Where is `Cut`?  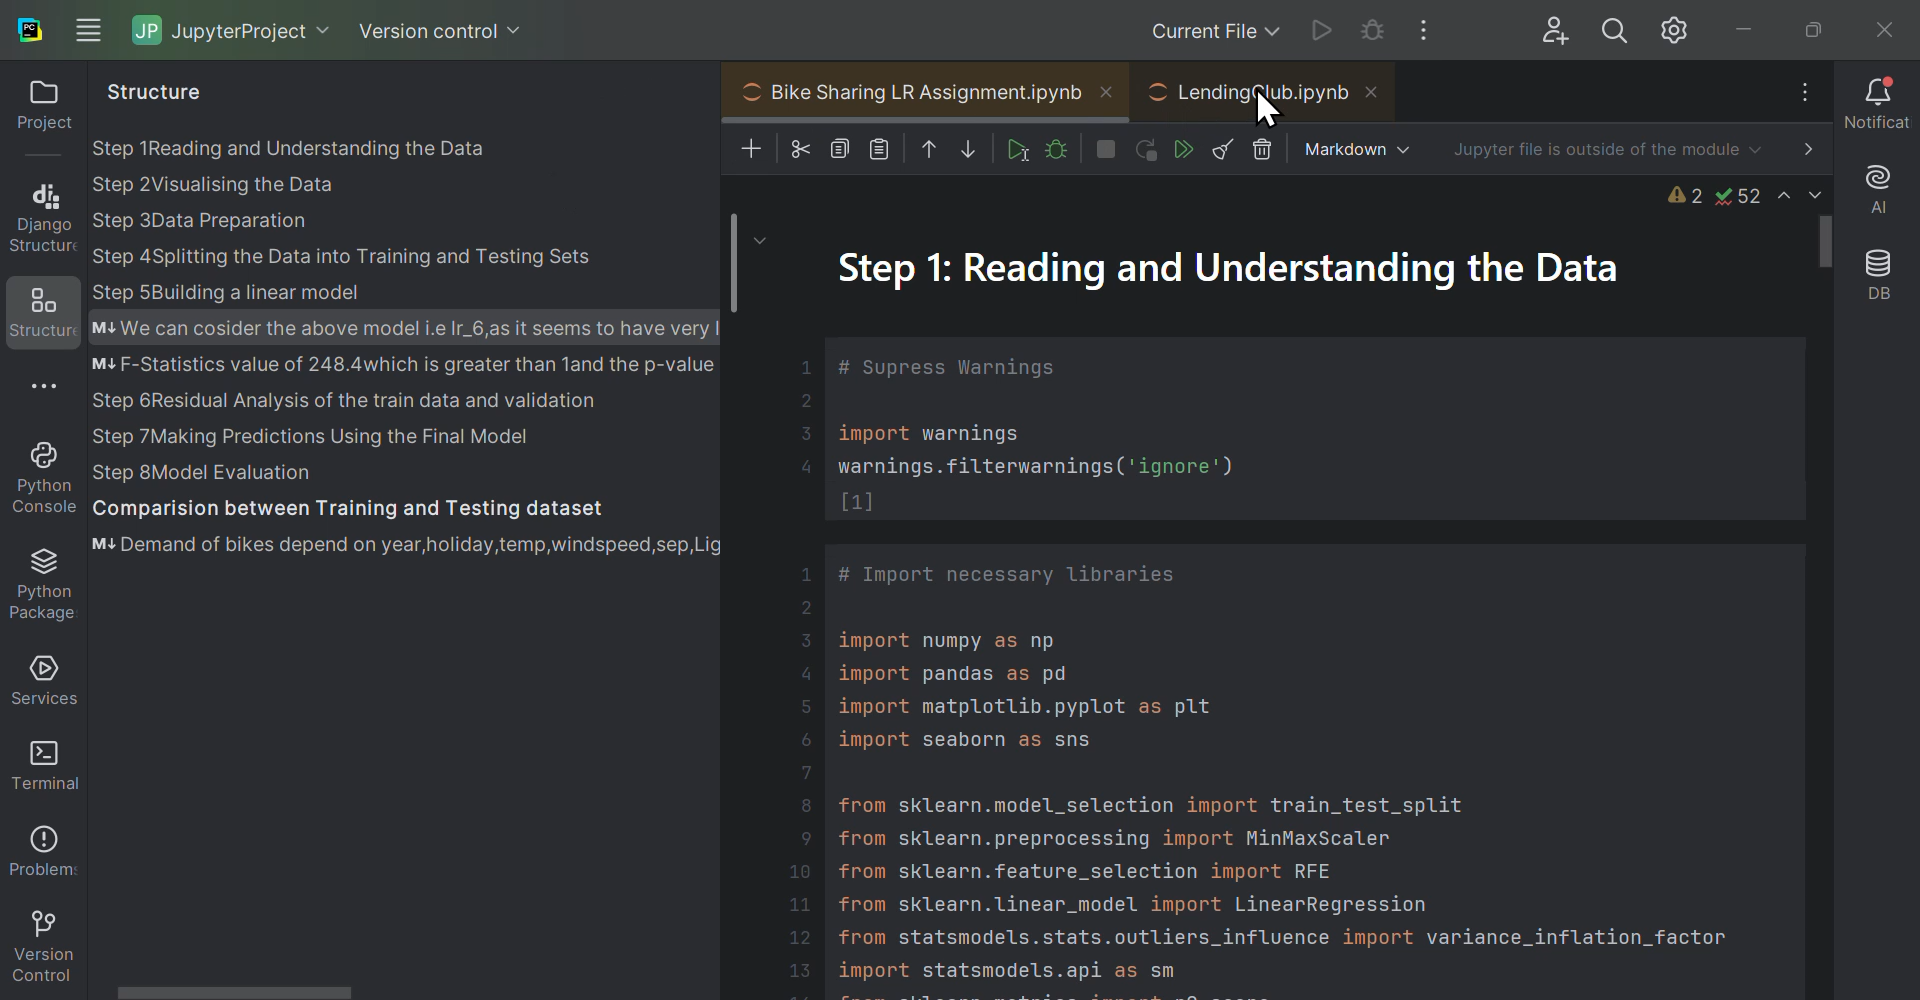
Cut is located at coordinates (800, 153).